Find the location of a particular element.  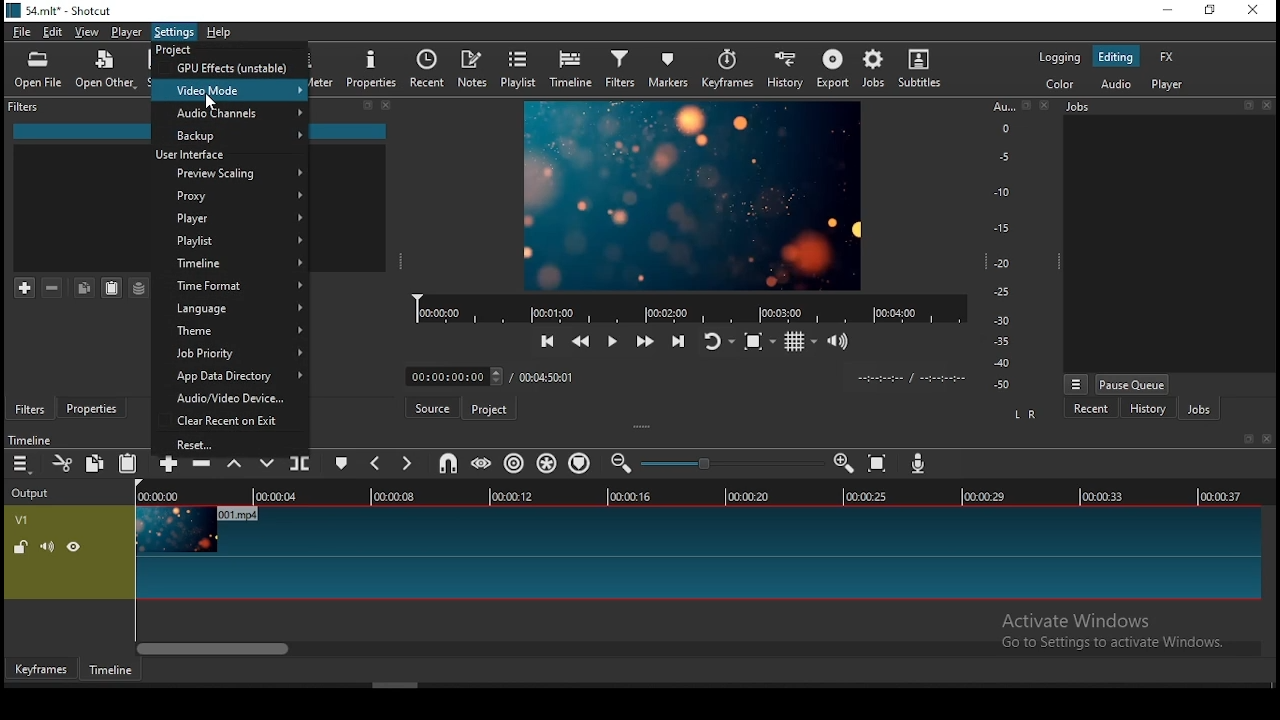

00:00:08 is located at coordinates (402, 497).